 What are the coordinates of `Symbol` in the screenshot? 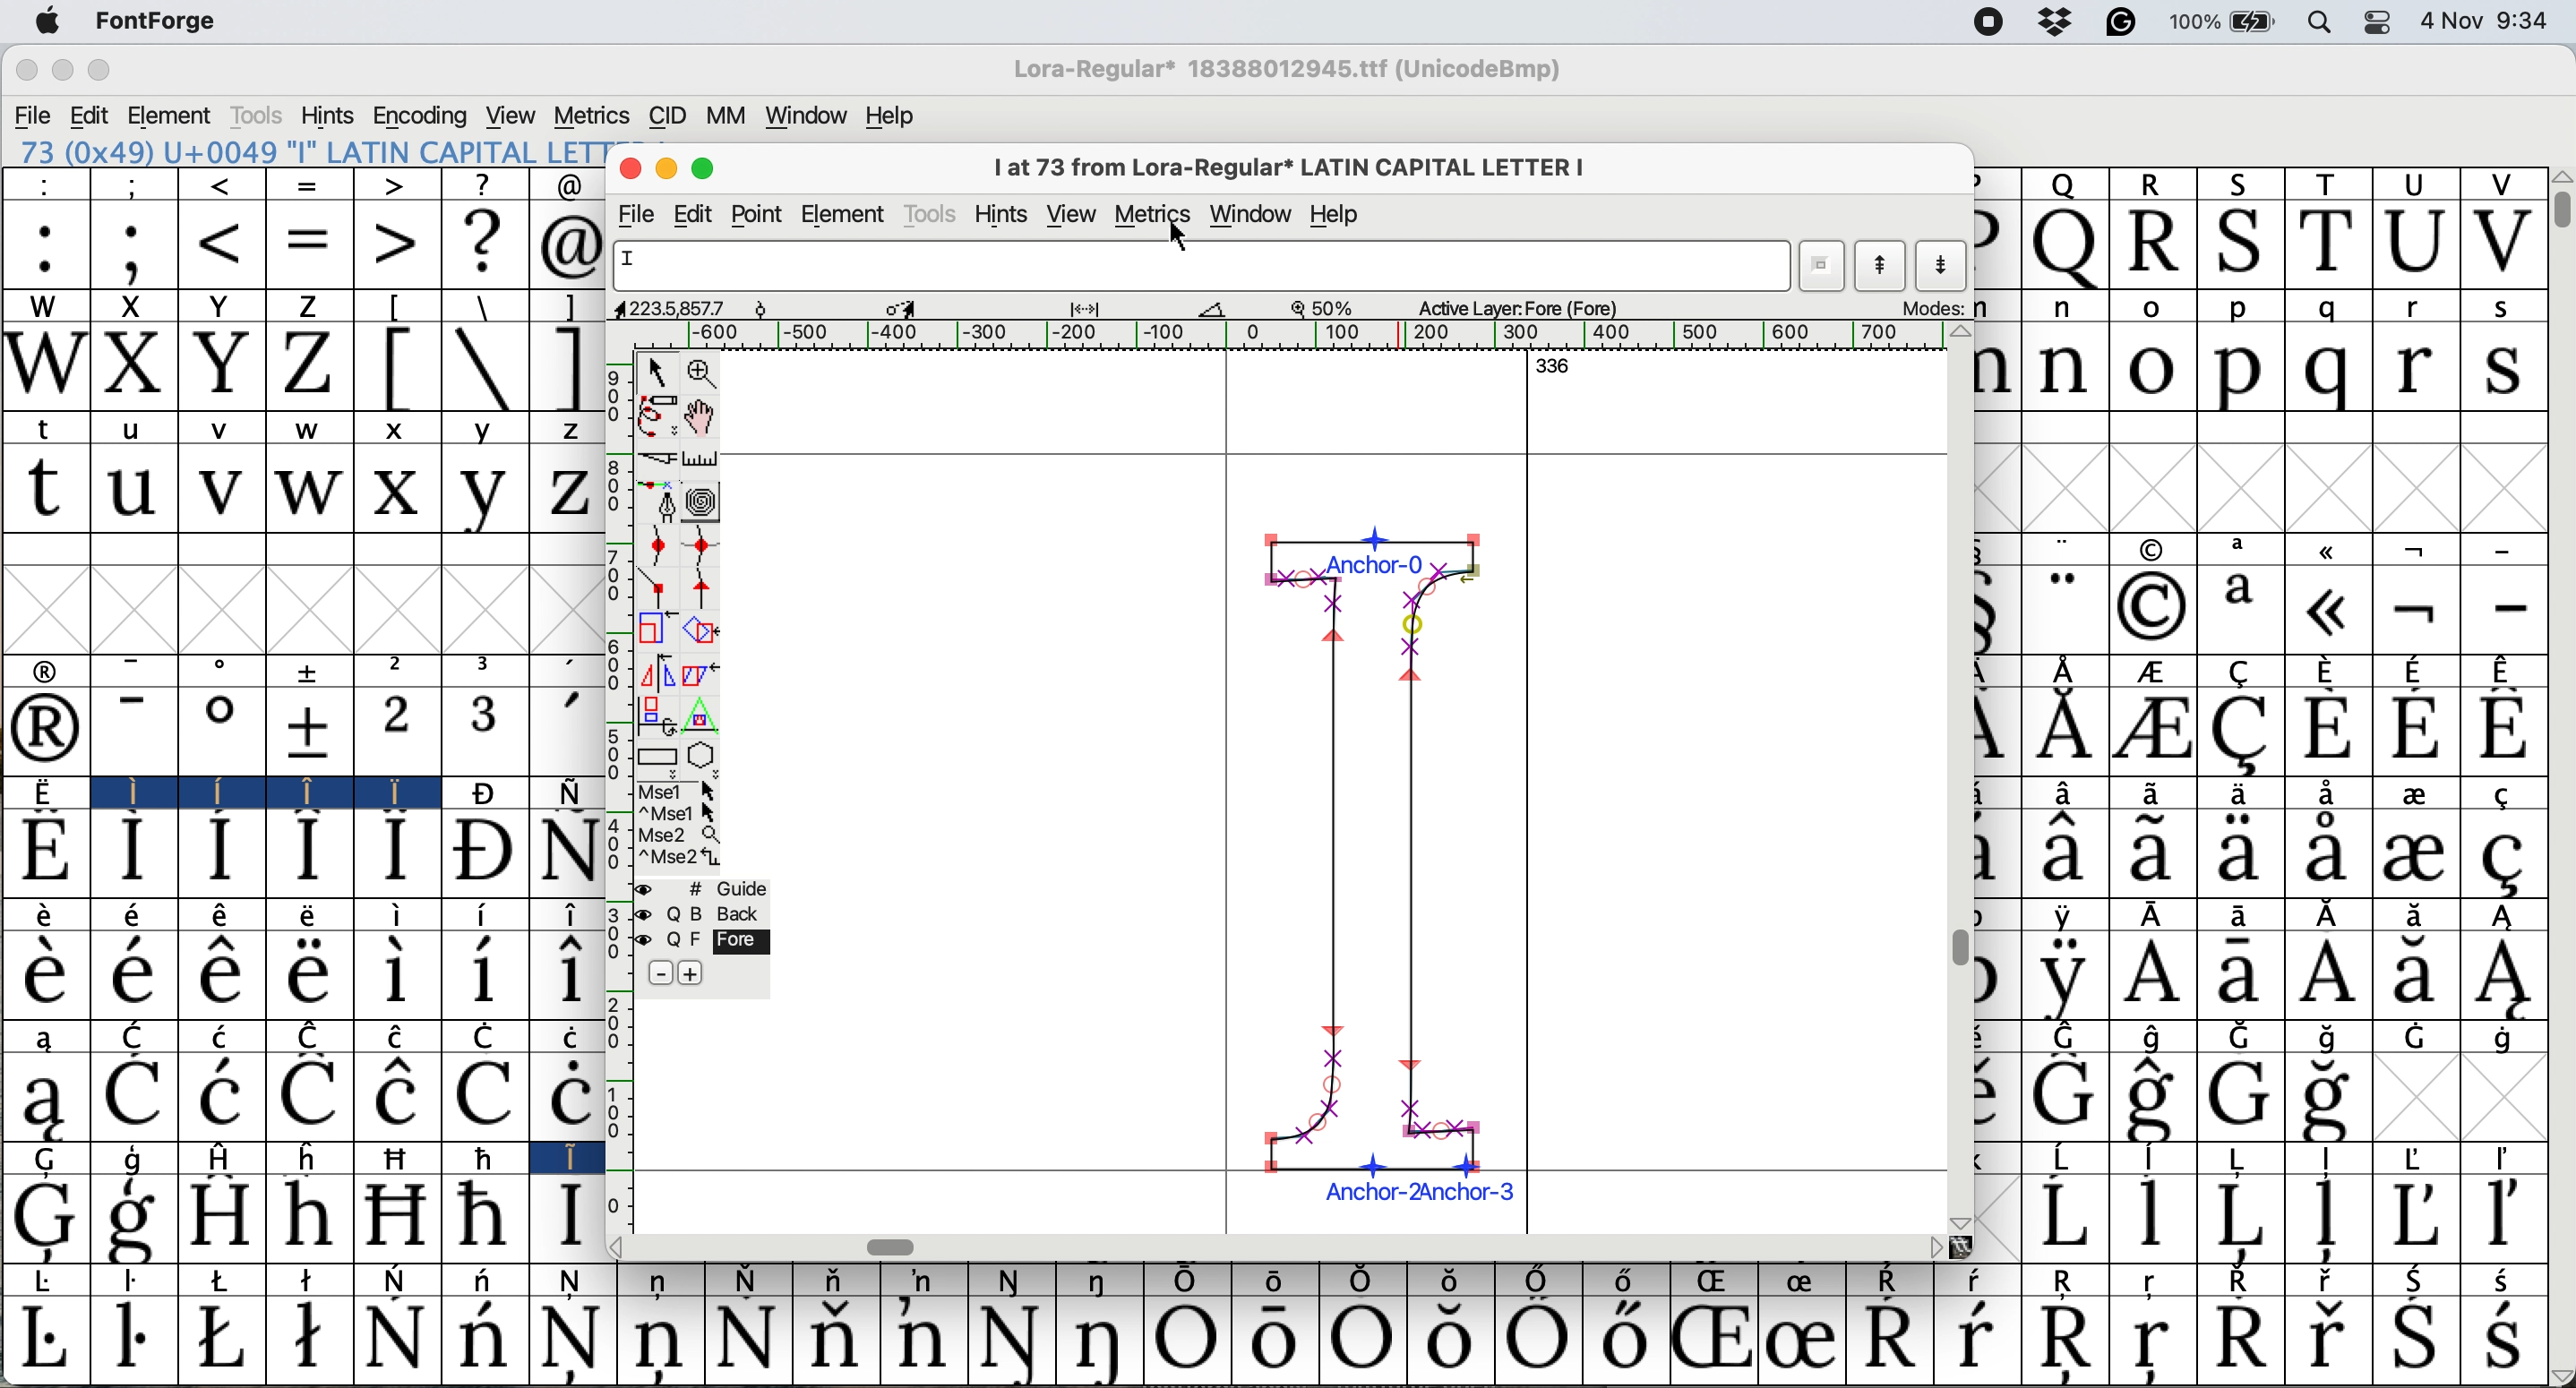 It's located at (482, 793).